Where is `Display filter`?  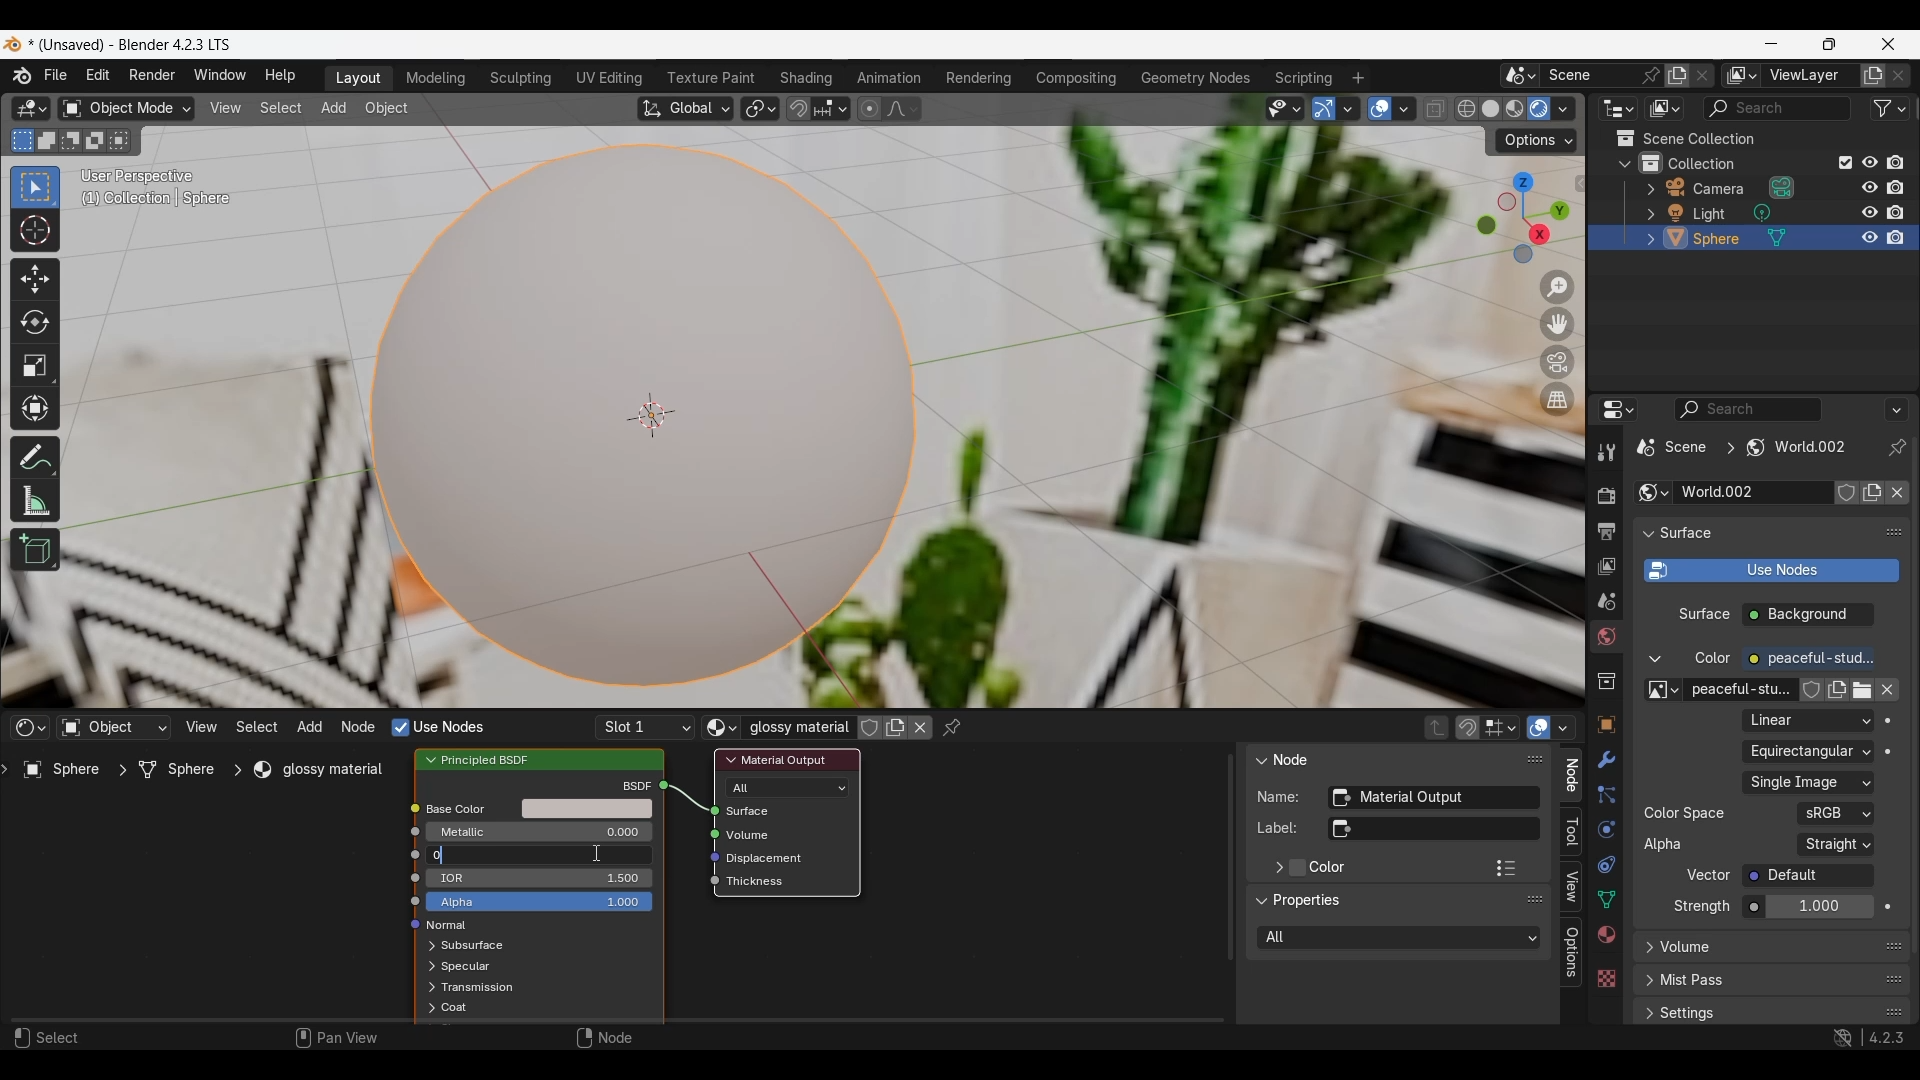
Display filter is located at coordinates (1747, 409).